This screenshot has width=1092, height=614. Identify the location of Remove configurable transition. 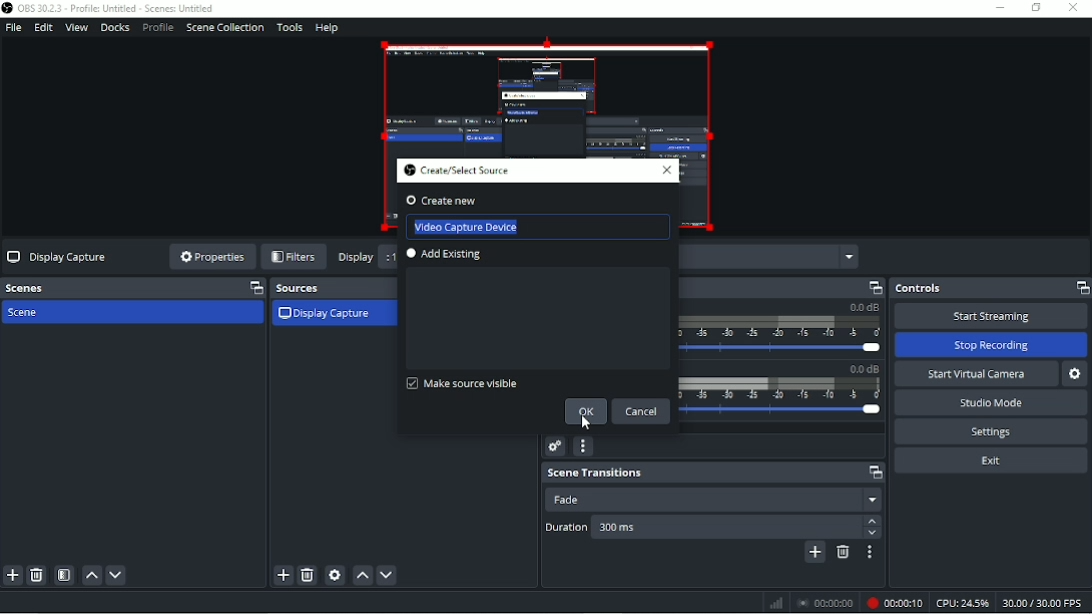
(842, 552).